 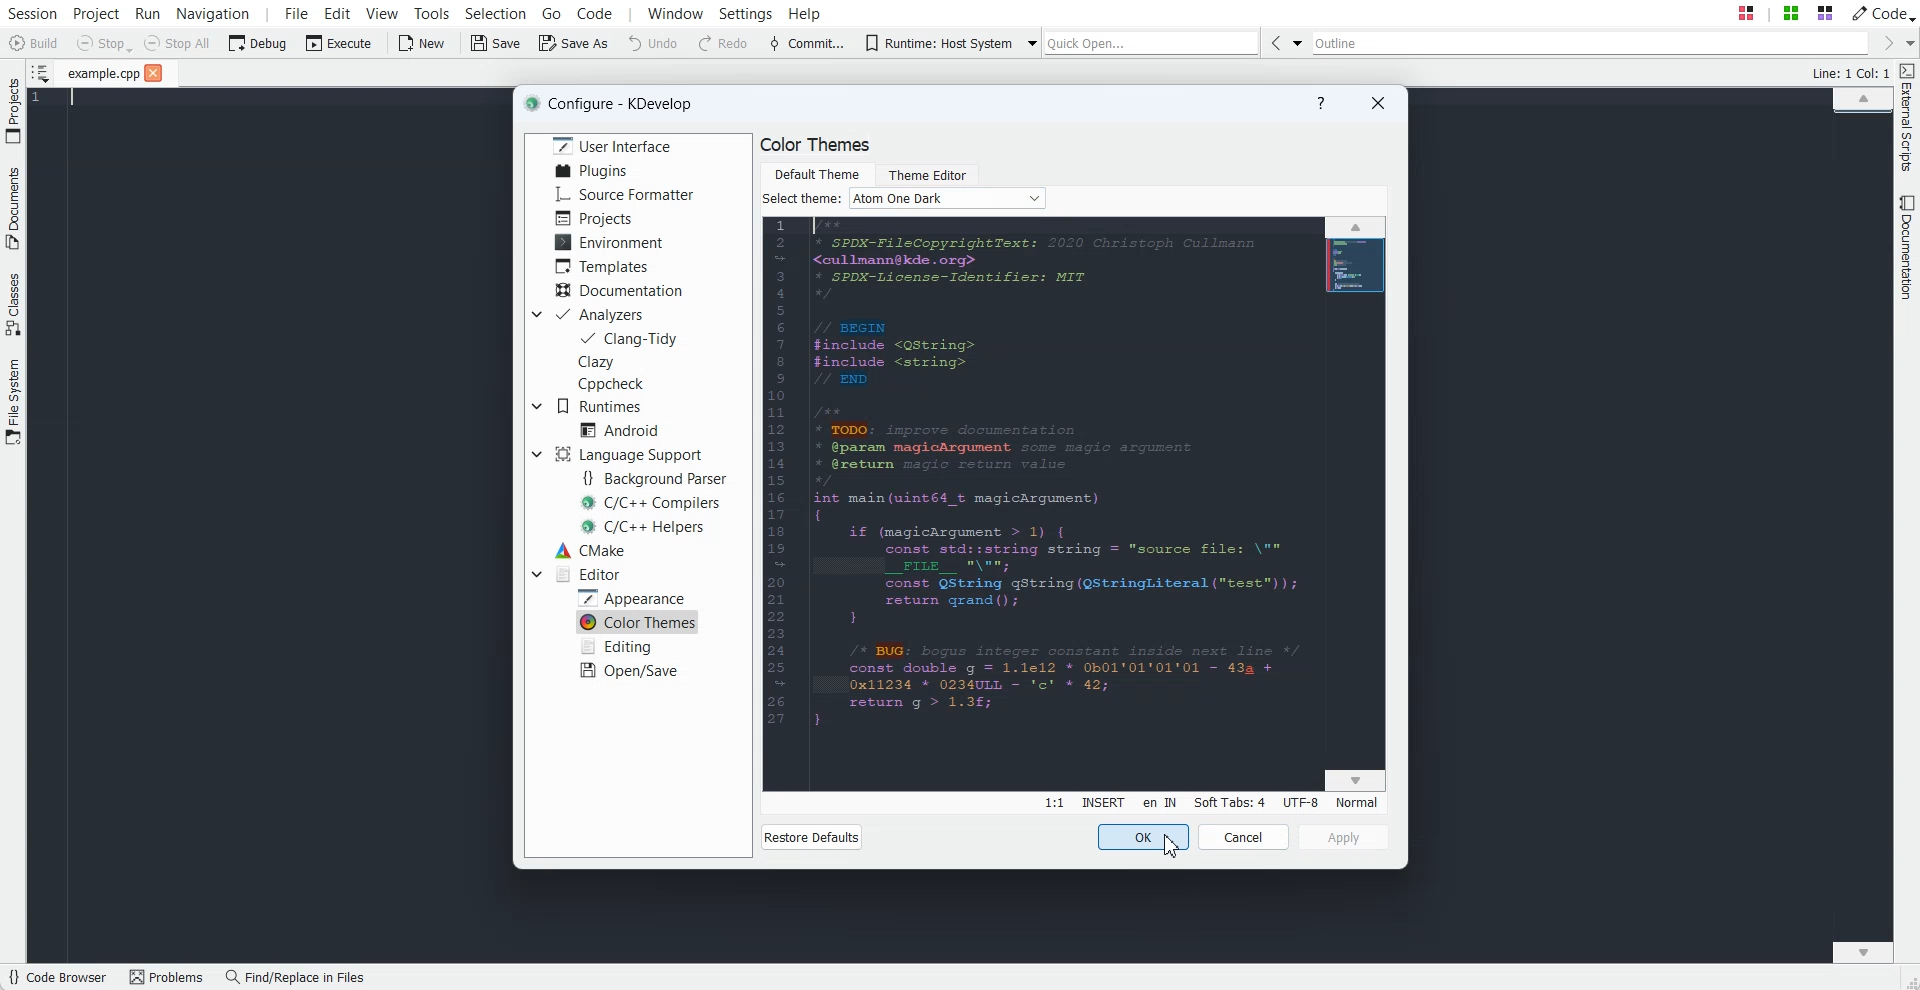 What do you see at coordinates (69, 103) in the screenshot?
I see `Text Cursor` at bounding box center [69, 103].